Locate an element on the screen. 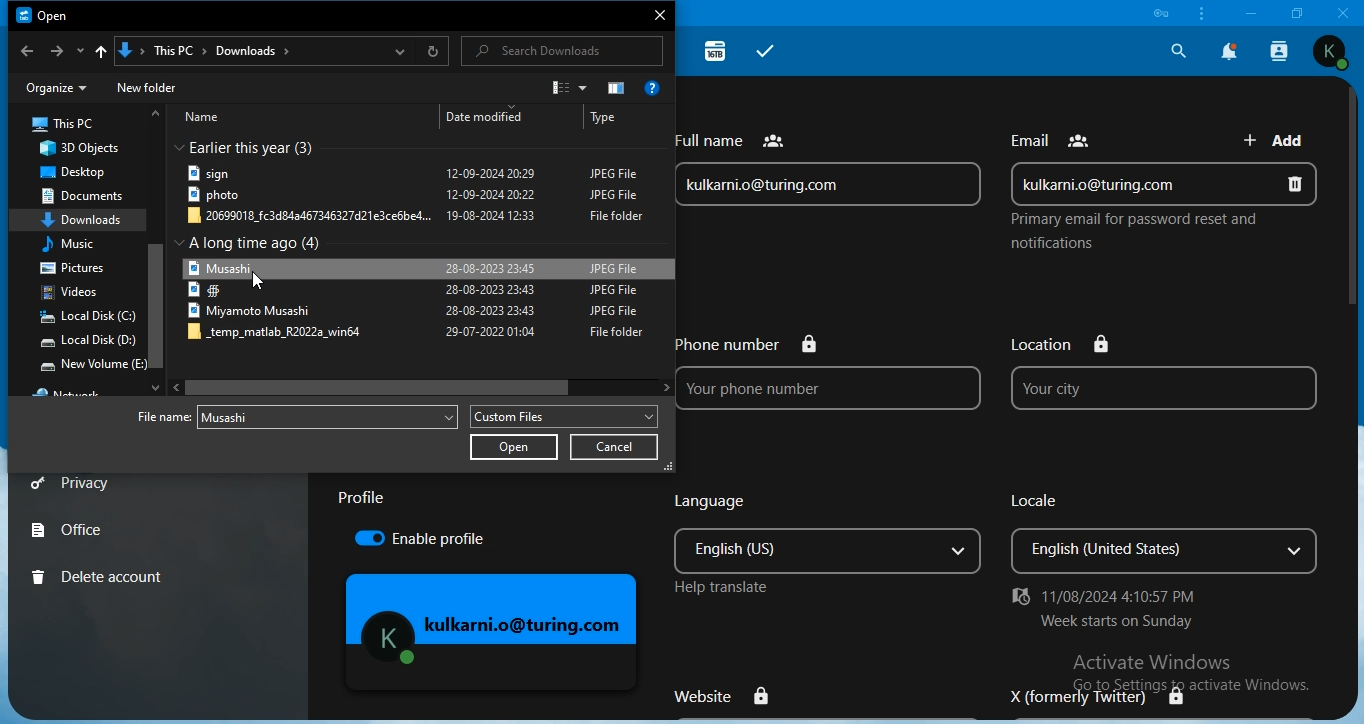  text is located at coordinates (1055, 135).